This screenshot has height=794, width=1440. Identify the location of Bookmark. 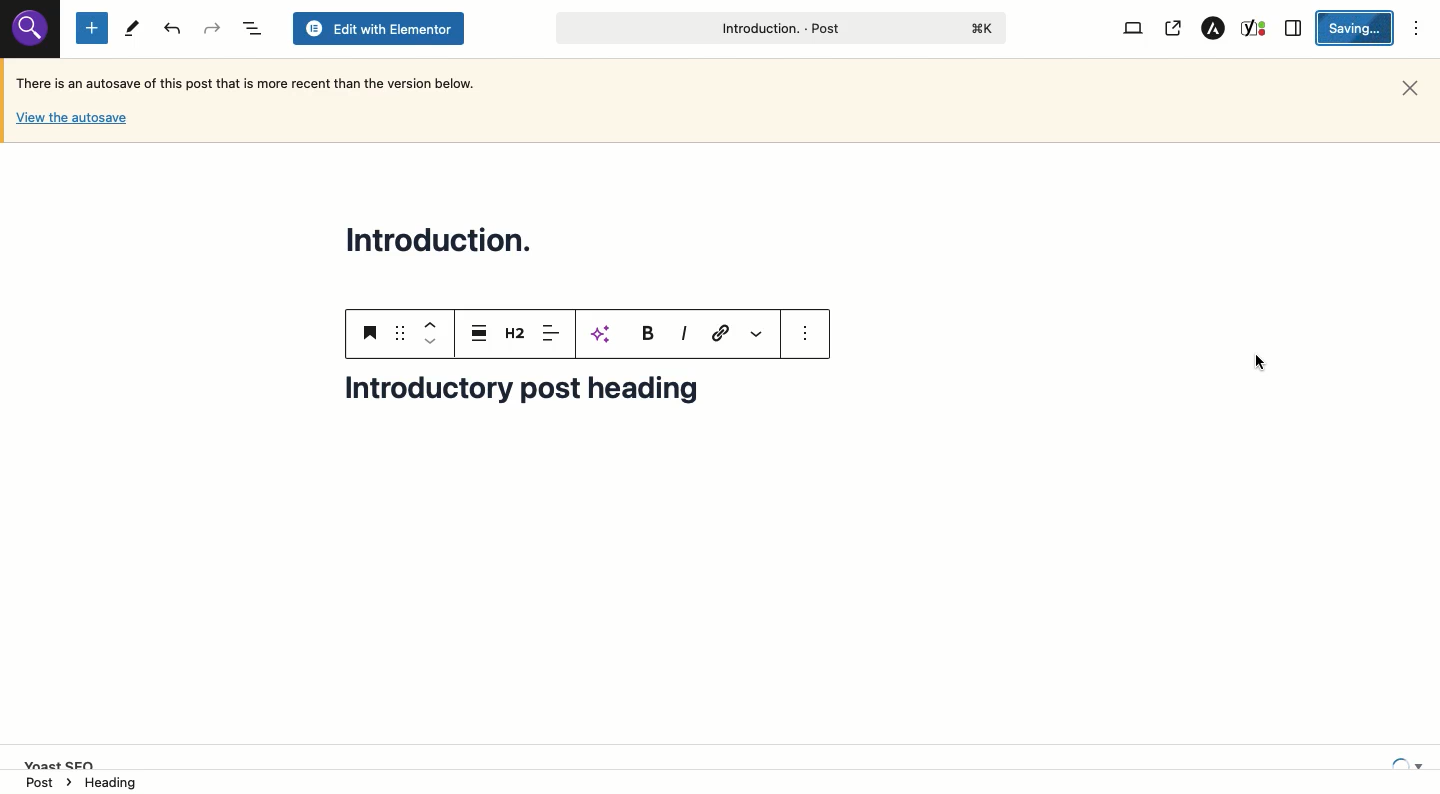
(372, 332).